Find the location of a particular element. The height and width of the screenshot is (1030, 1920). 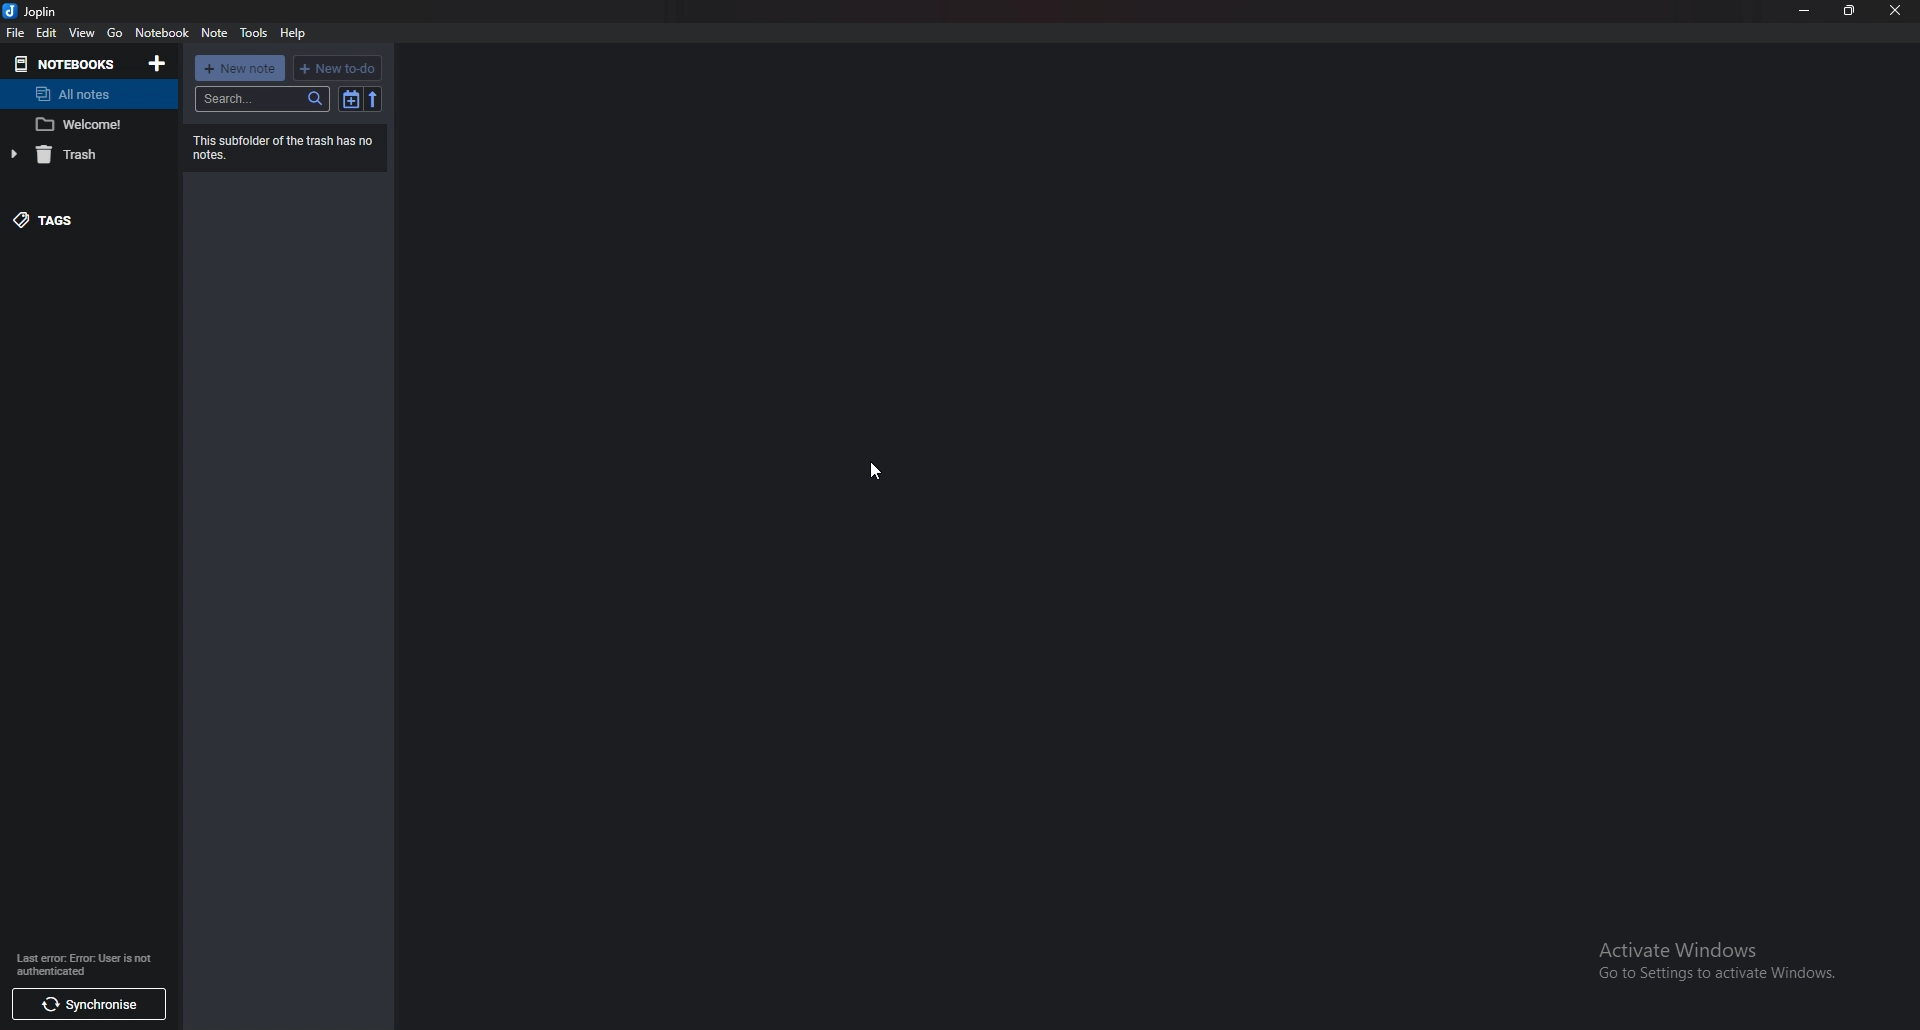

Tools is located at coordinates (253, 32).